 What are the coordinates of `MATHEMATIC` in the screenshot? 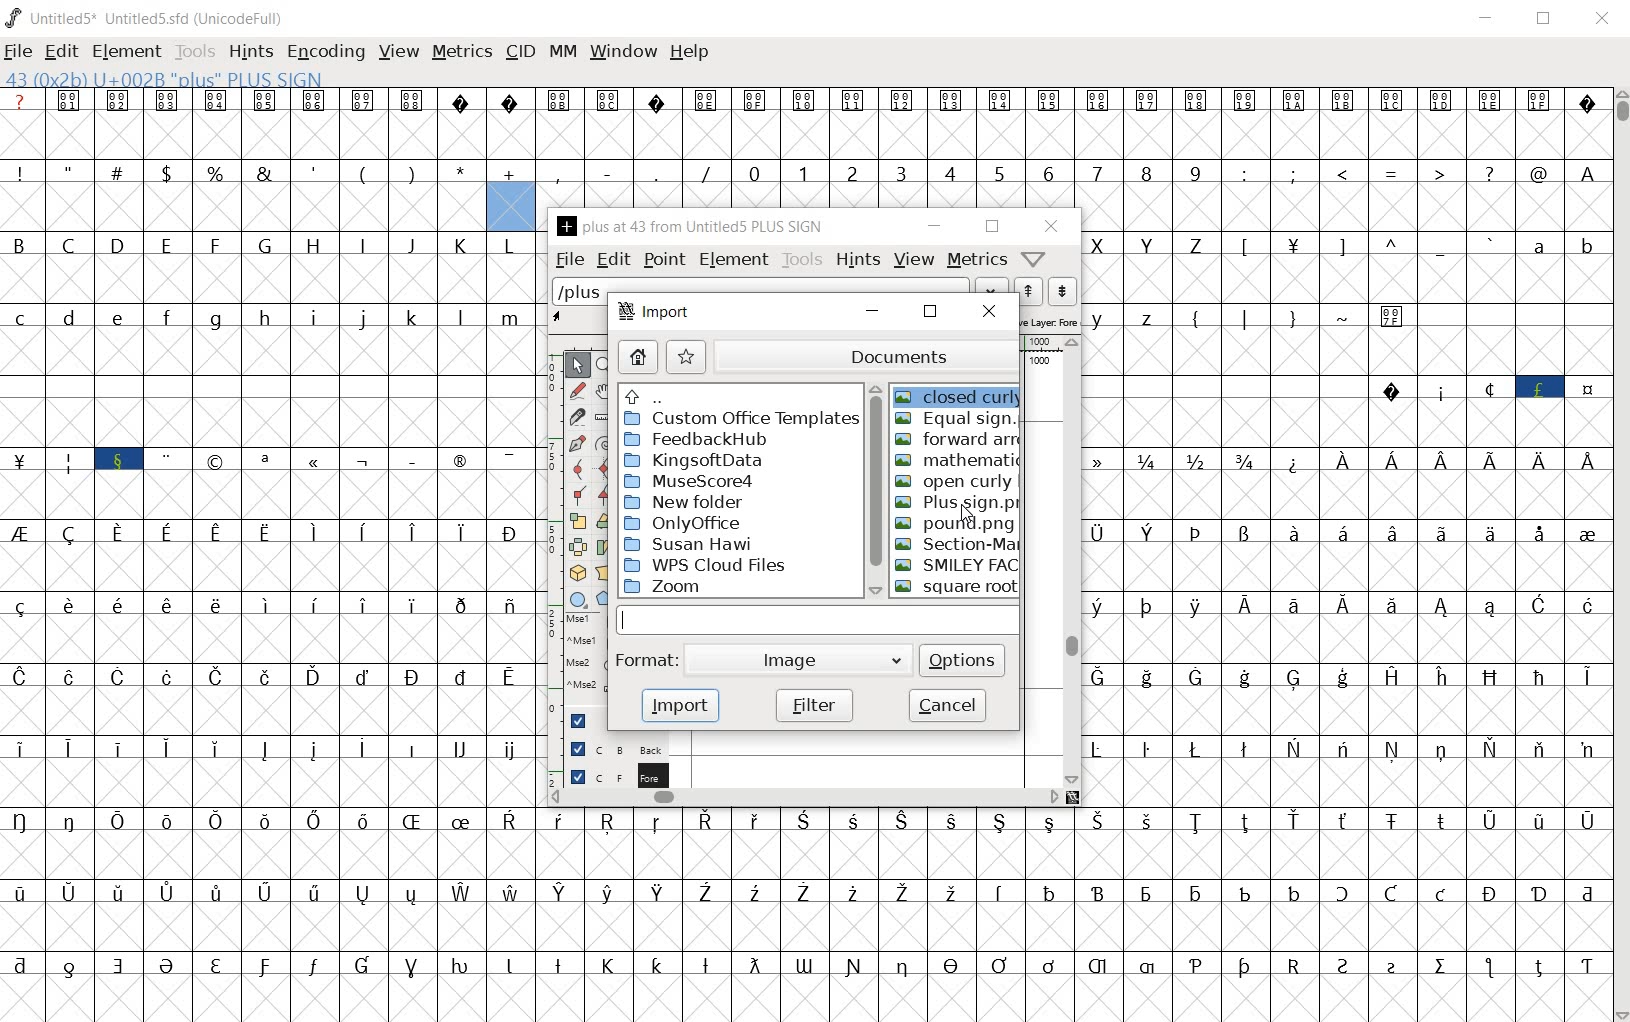 It's located at (958, 460).